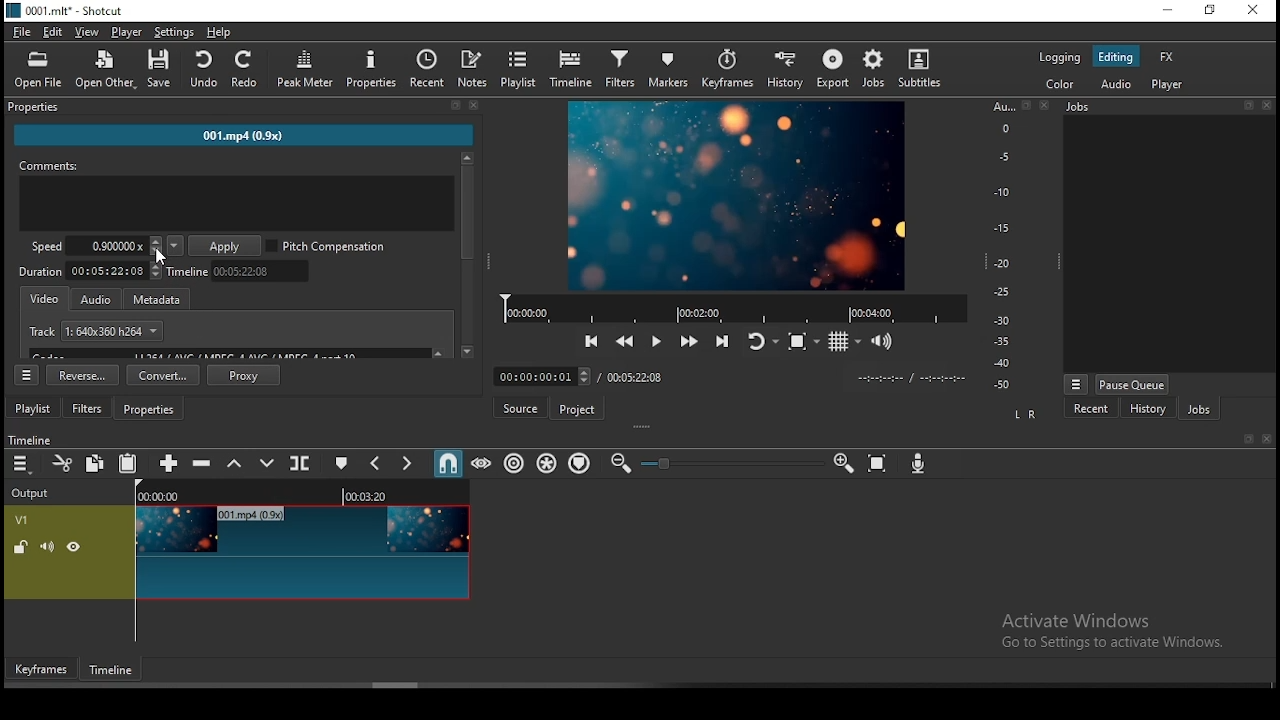 This screenshot has width=1280, height=720. I want to click on pitch compression on/off, so click(331, 246).